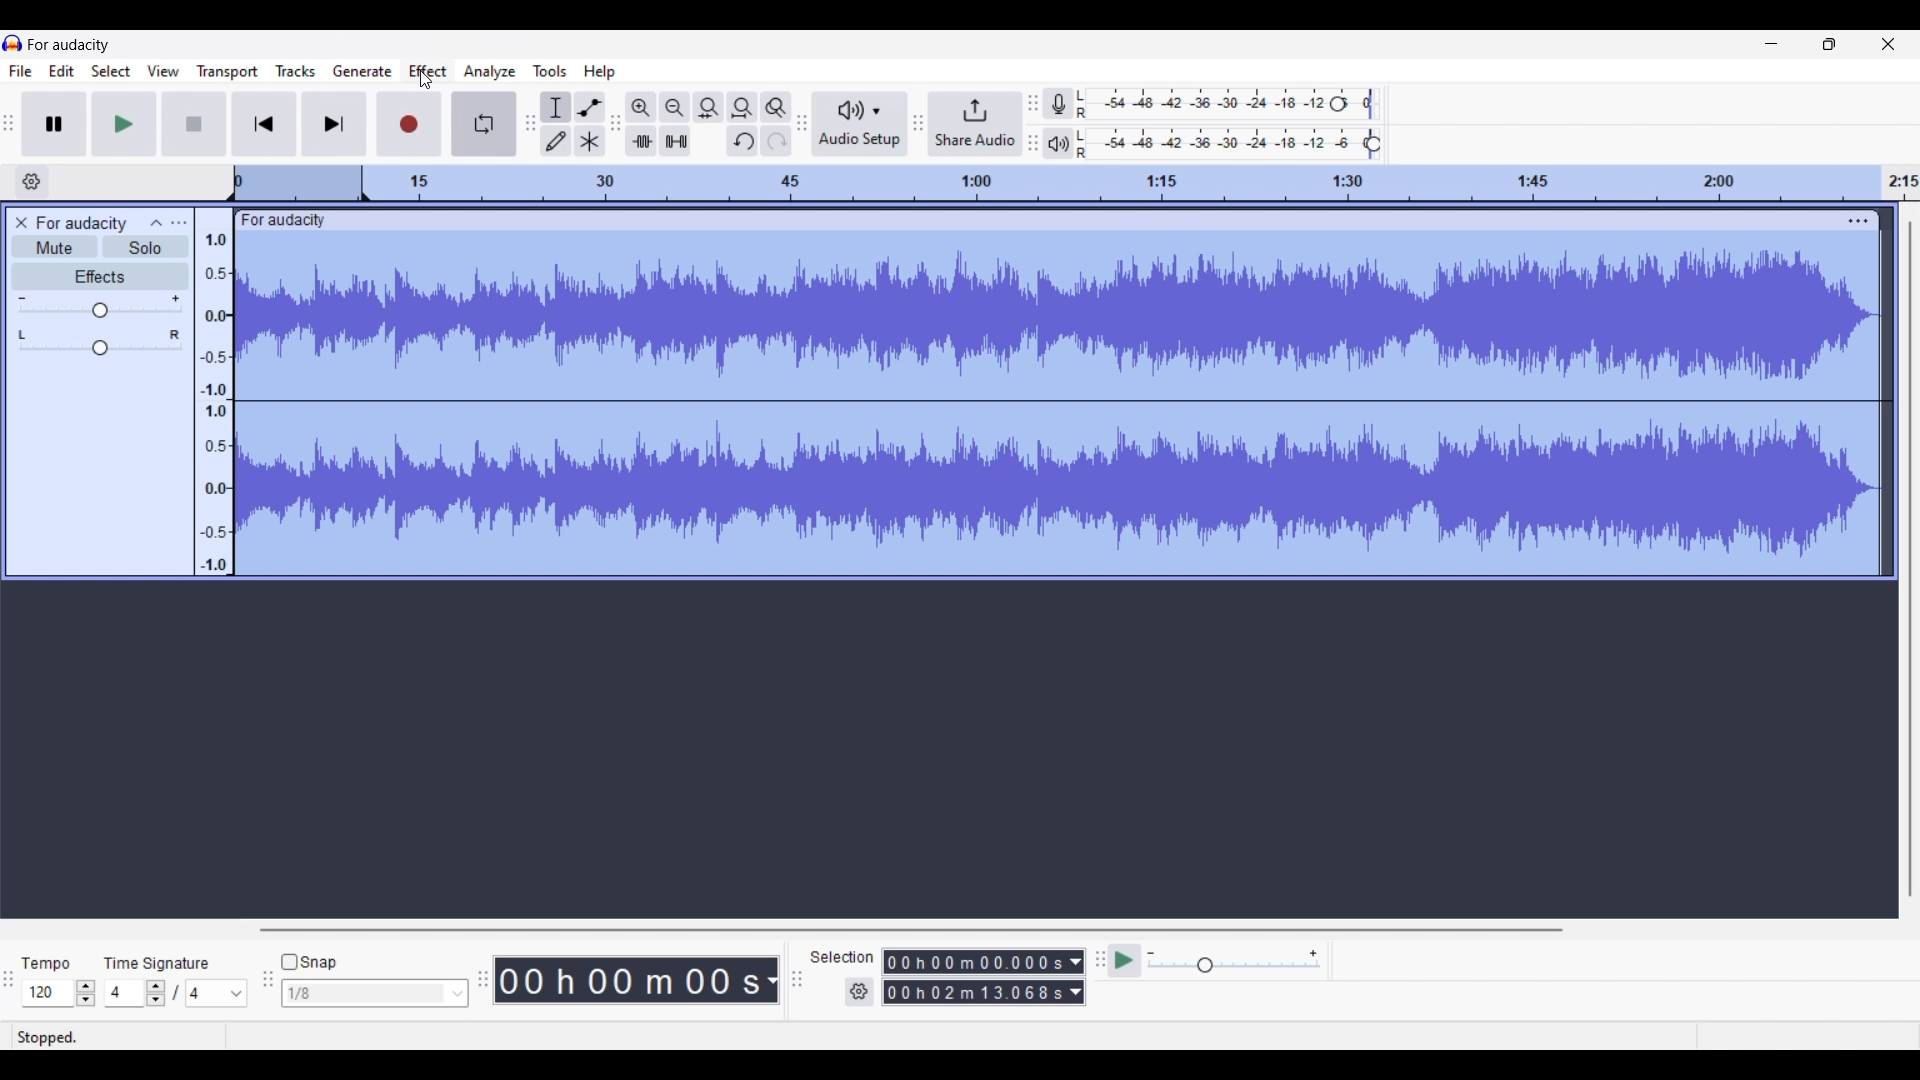  Describe the element at coordinates (549, 71) in the screenshot. I see `Tools menu` at that location.